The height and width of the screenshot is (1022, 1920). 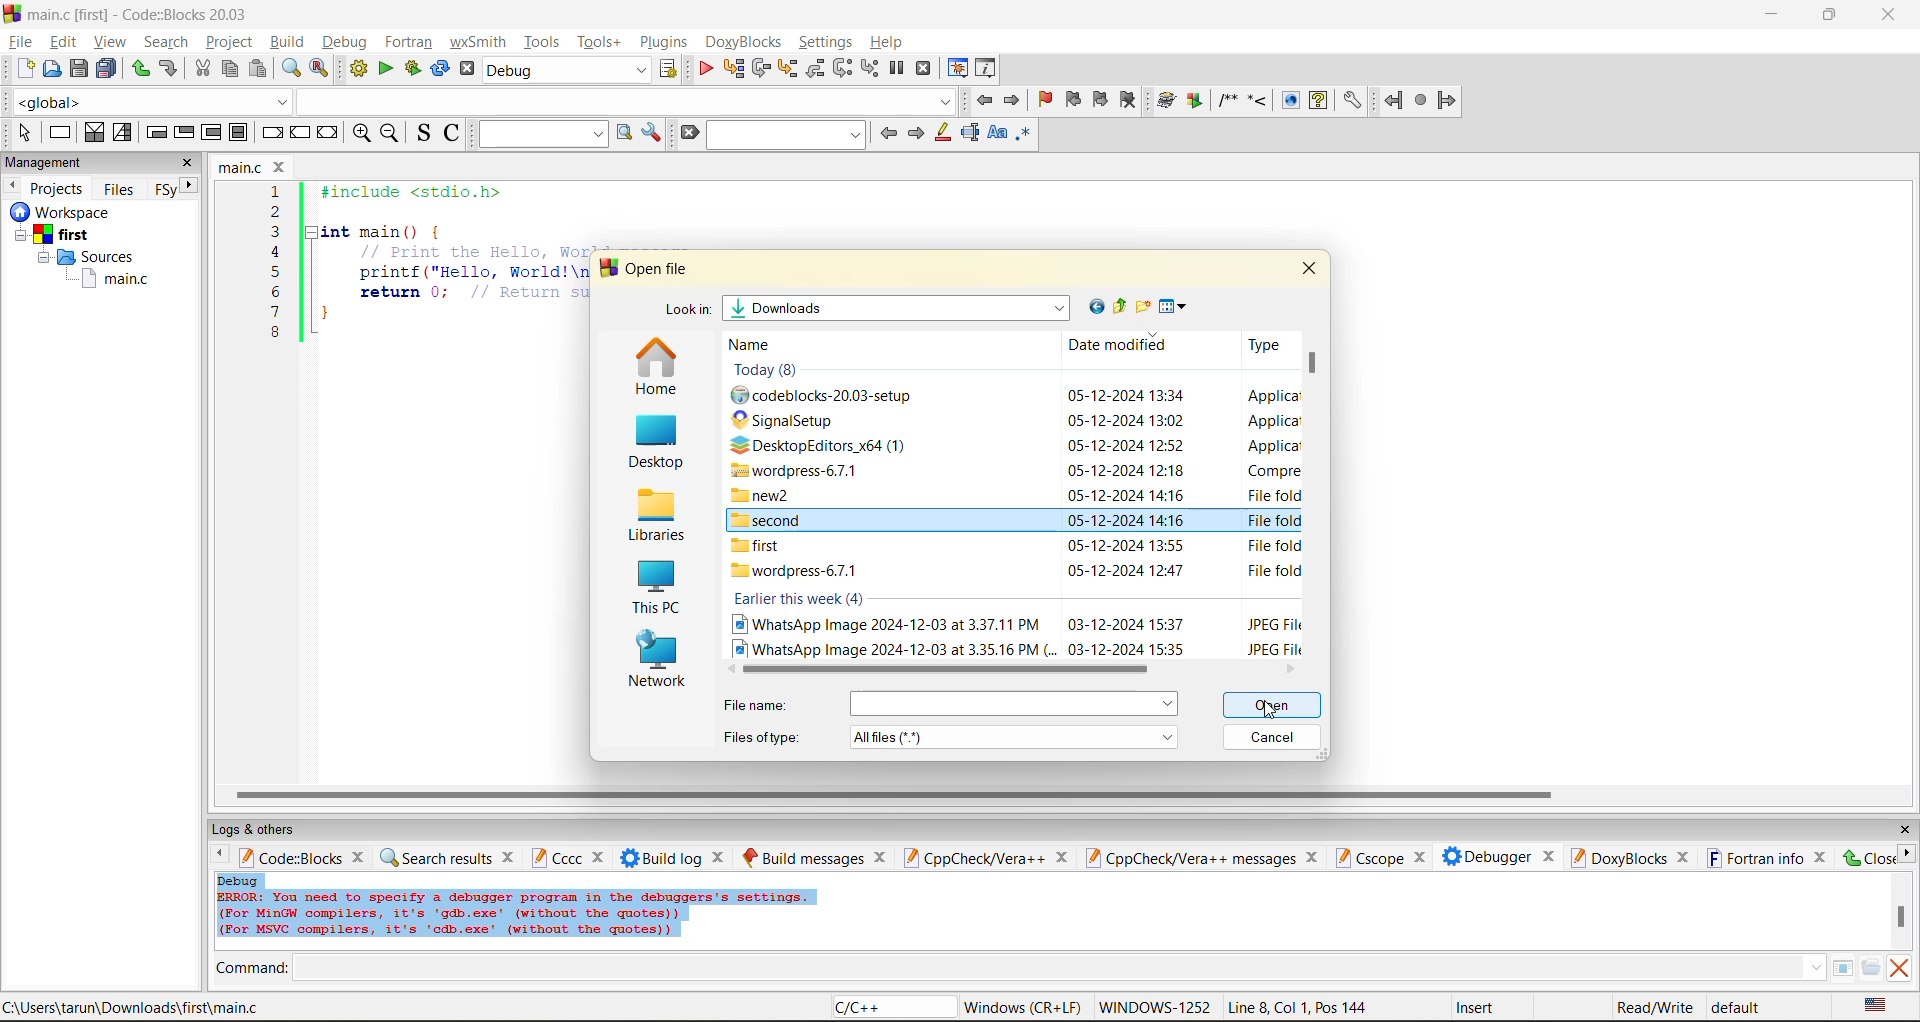 I want to click on minimize, so click(x=1773, y=15).